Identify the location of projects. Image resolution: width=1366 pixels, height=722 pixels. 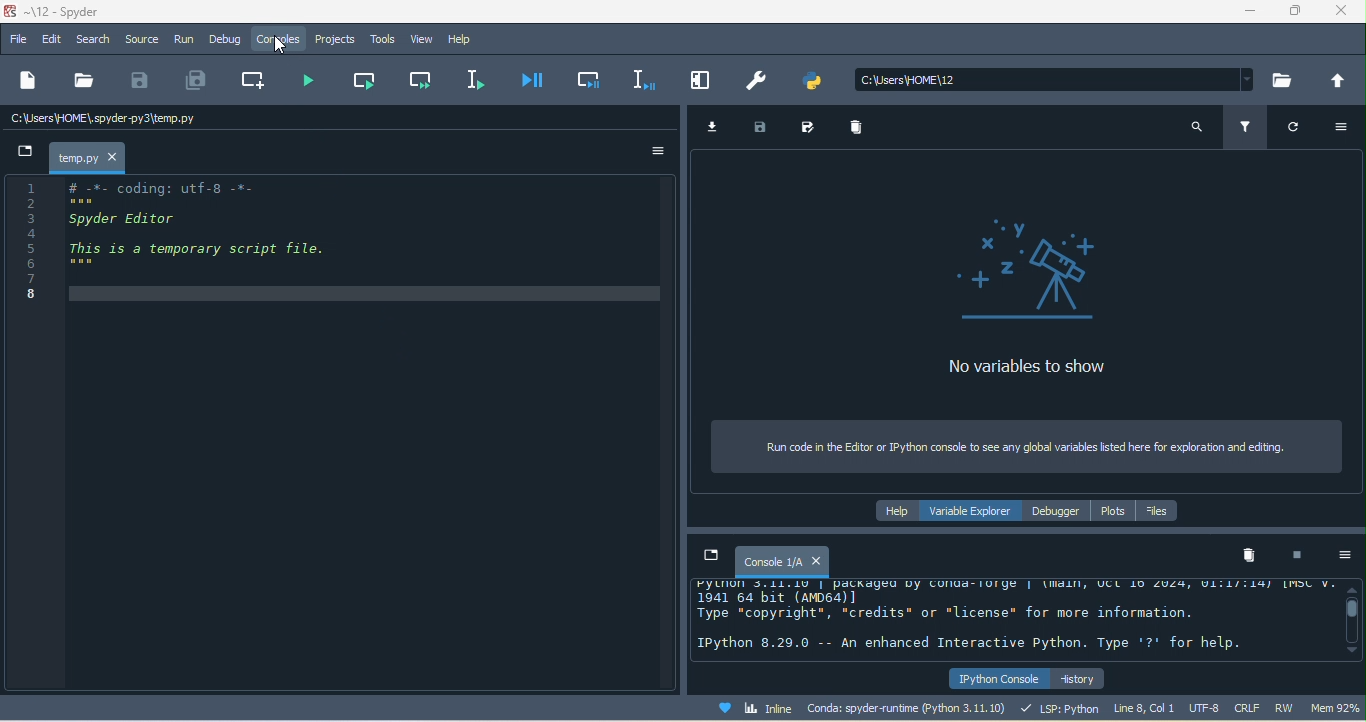
(336, 41).